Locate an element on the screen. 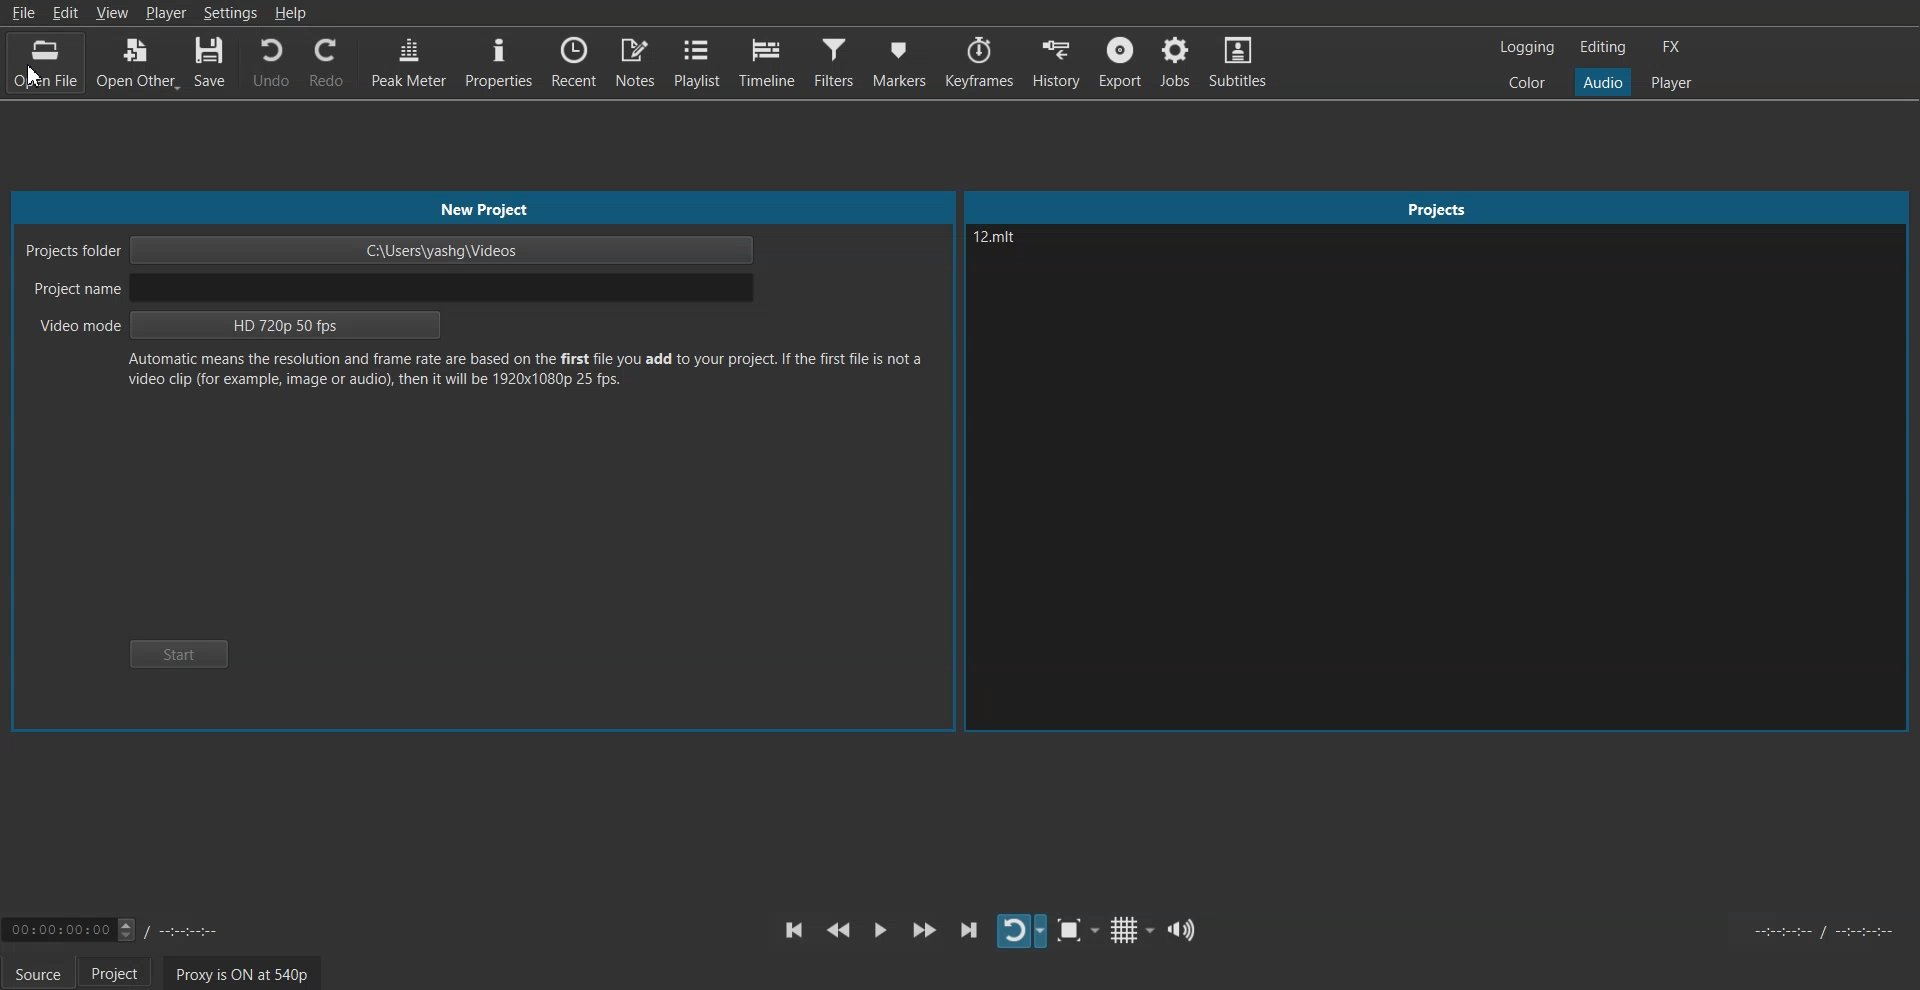 The image size is (1920, 990). Export is located at coordinates (1122, 61).